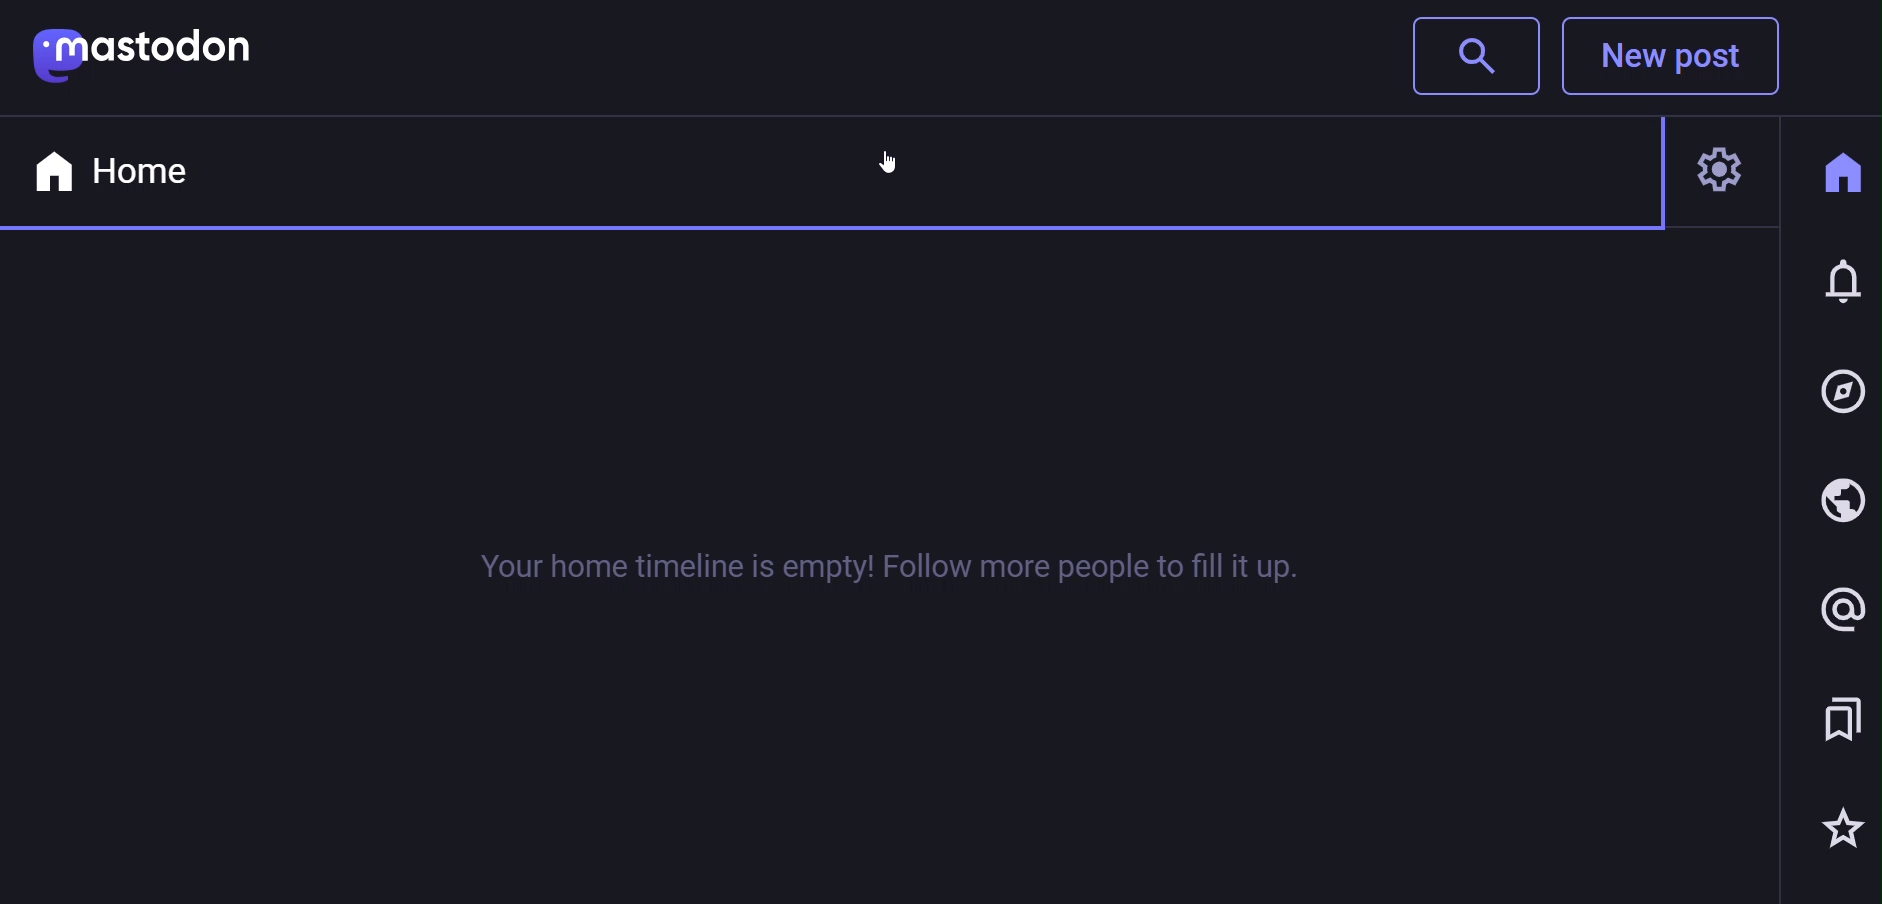 This screenshot has width=1882, height=904. What do you see at coordinates (1833, 610) in the screenshot?
I see `private mention` at bounding box center [1833, 610].